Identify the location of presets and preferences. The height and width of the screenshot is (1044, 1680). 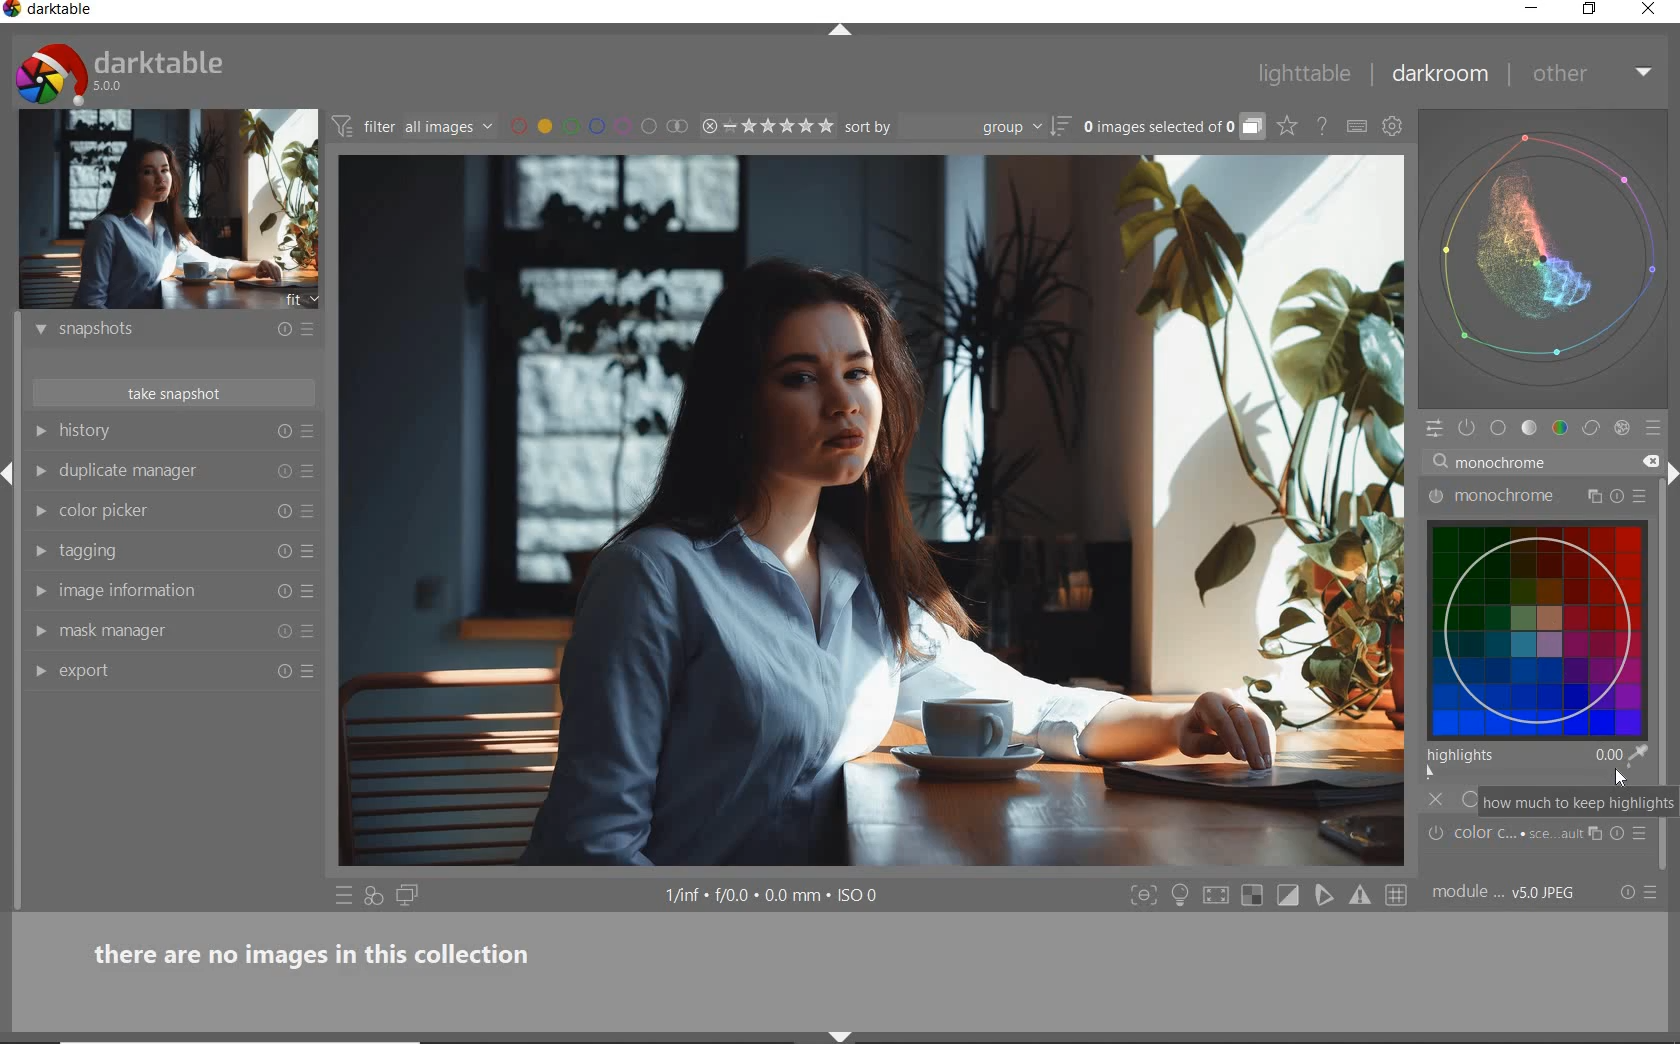
(307, 432).